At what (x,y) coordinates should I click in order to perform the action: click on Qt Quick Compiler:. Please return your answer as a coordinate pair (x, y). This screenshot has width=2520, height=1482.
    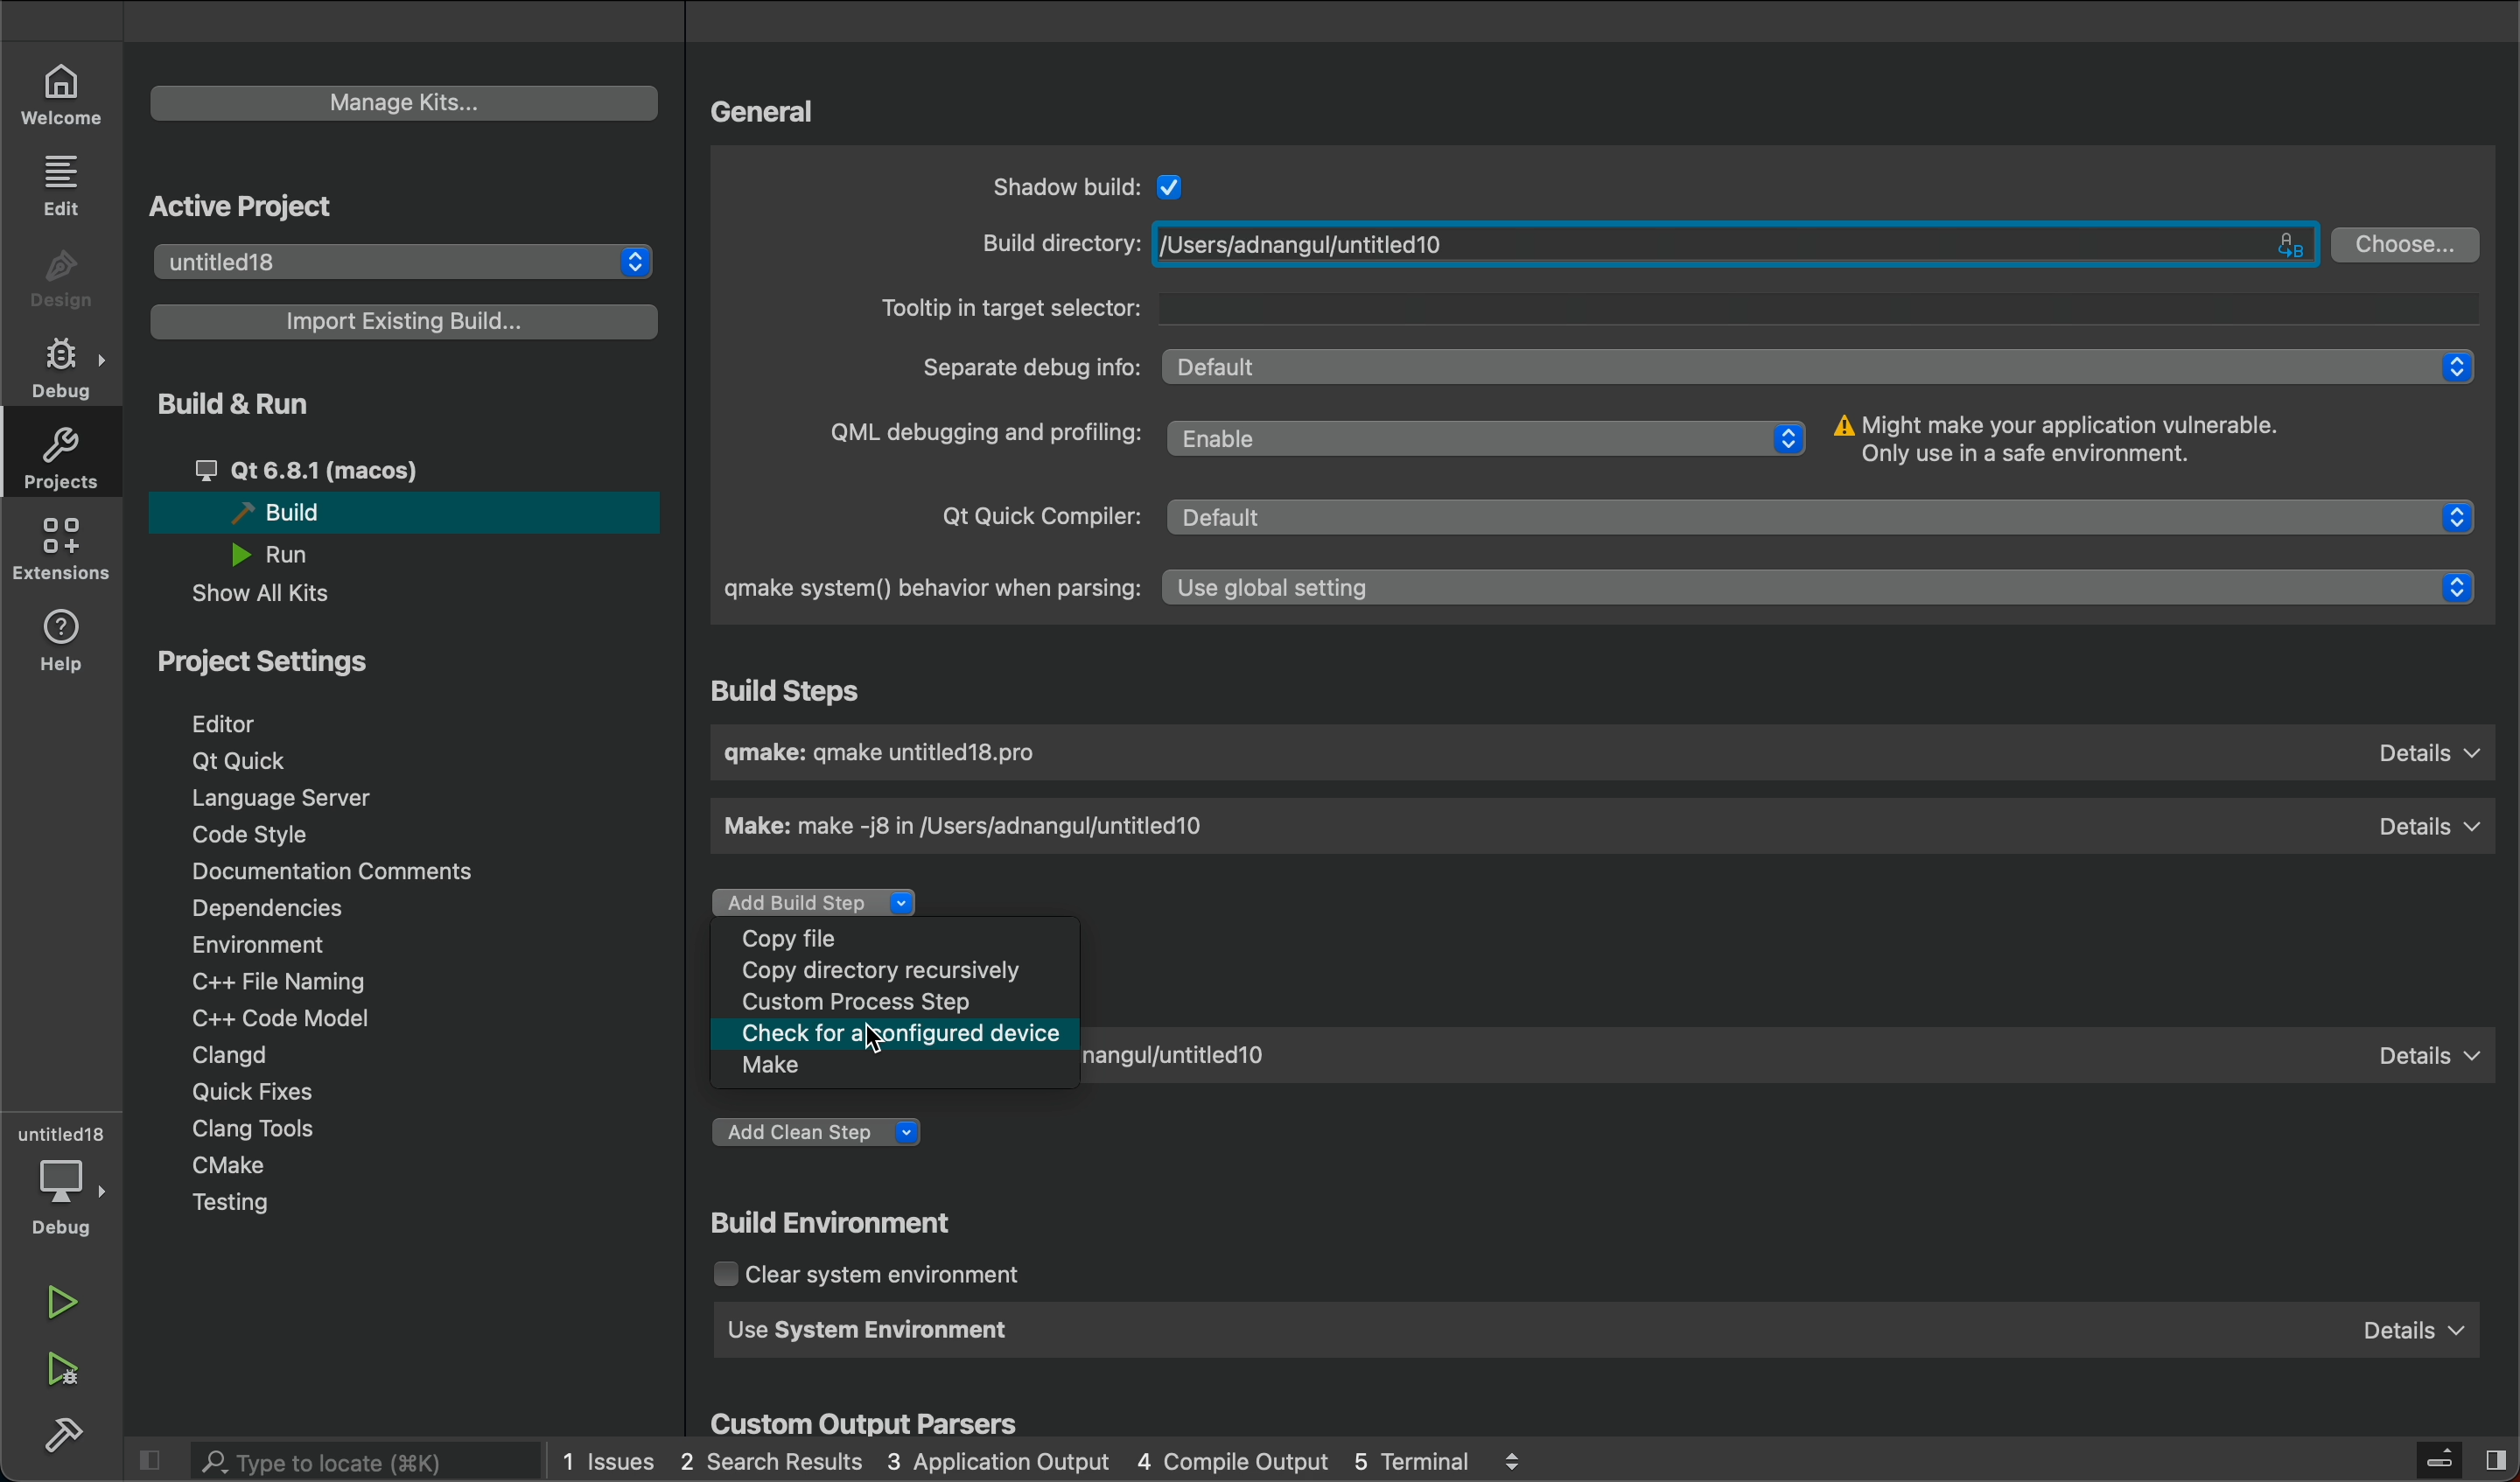
    Looking at the image, I should click on (1033, 513).